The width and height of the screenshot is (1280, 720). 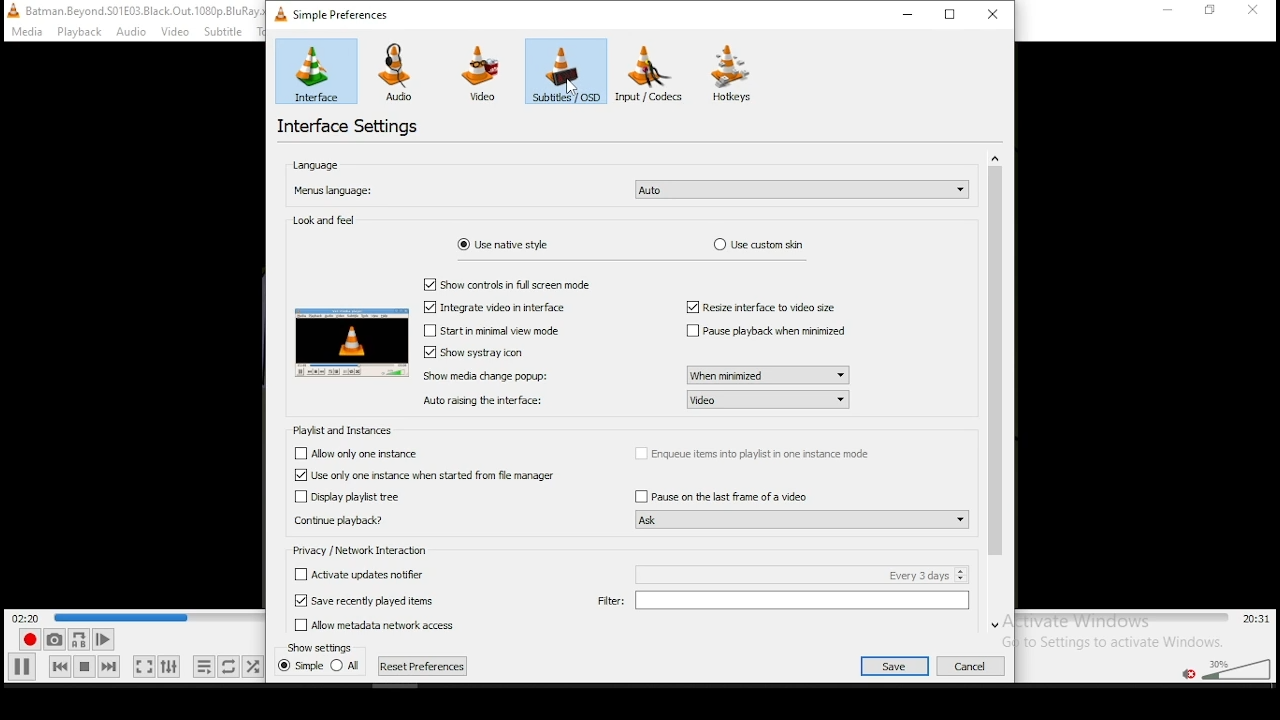 I want to click on checkbox: pause on the last frame of the video, so click(x=743, y=497).